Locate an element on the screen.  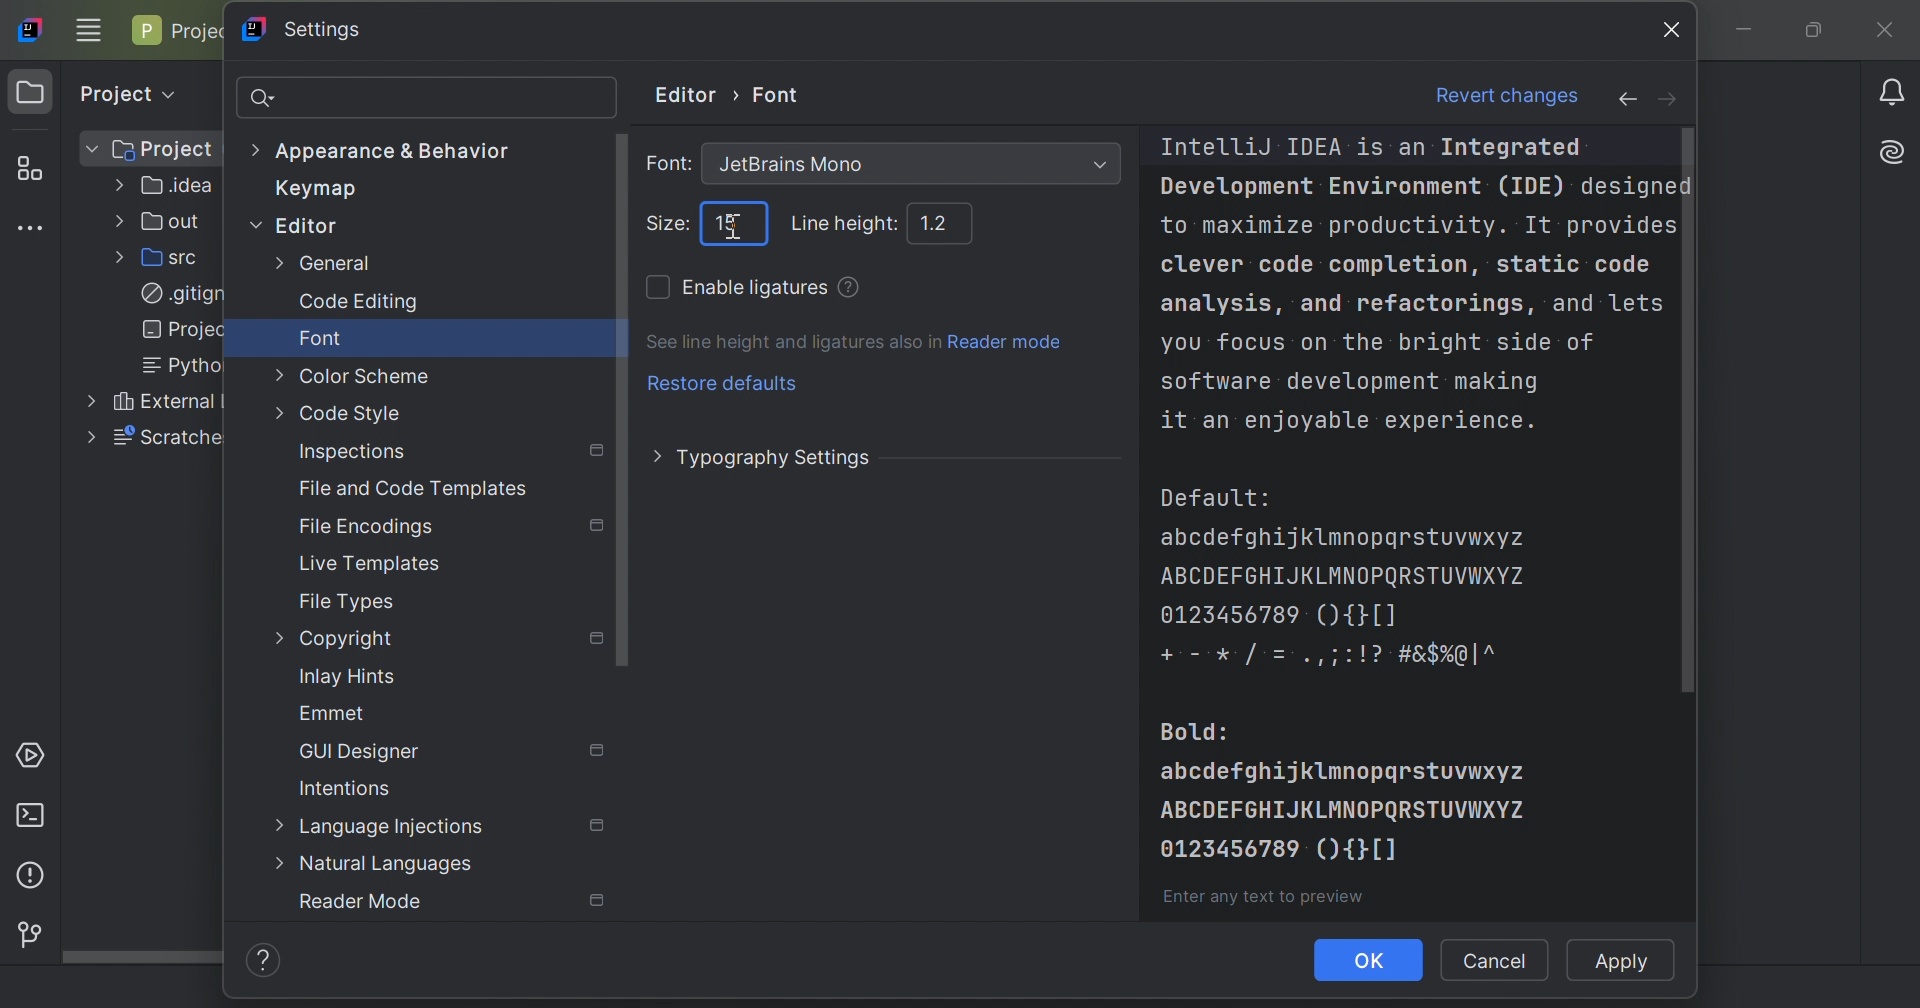
src is located at coordinates (167, 256).